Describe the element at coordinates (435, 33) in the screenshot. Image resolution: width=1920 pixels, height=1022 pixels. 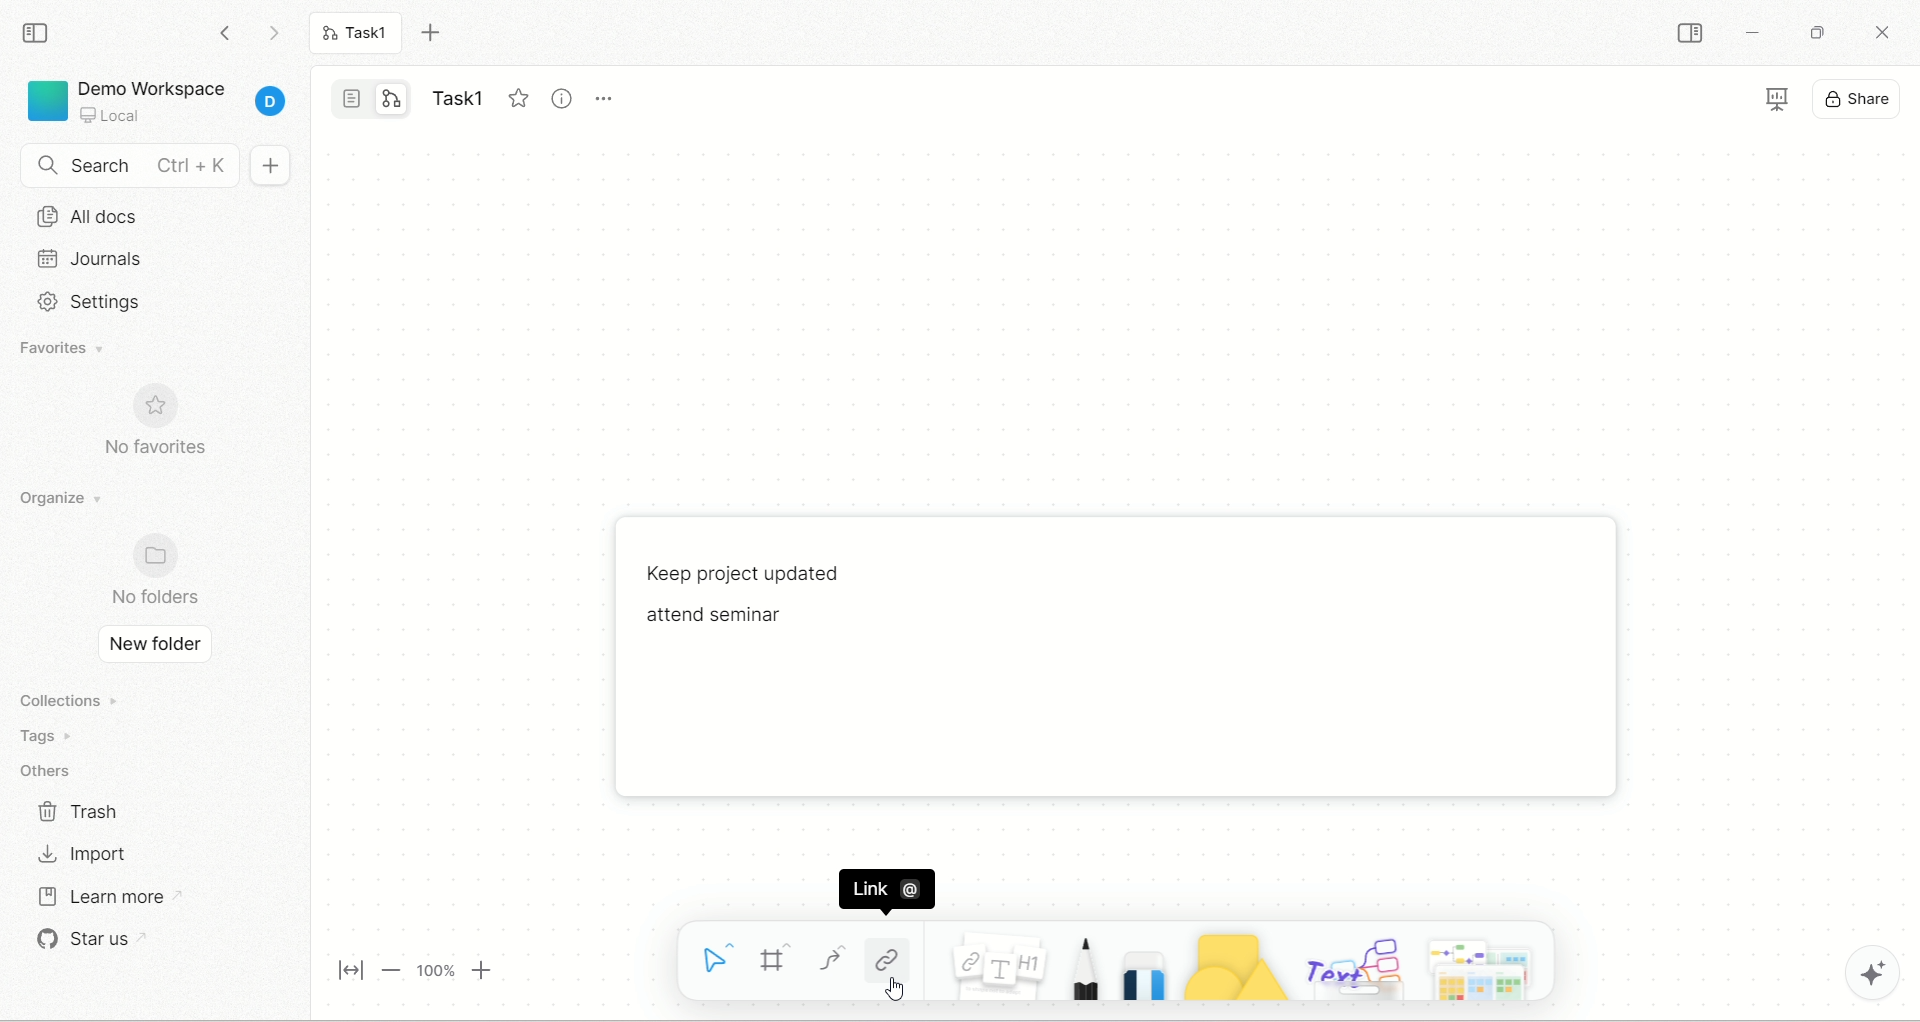
I see `new tab` at that location.